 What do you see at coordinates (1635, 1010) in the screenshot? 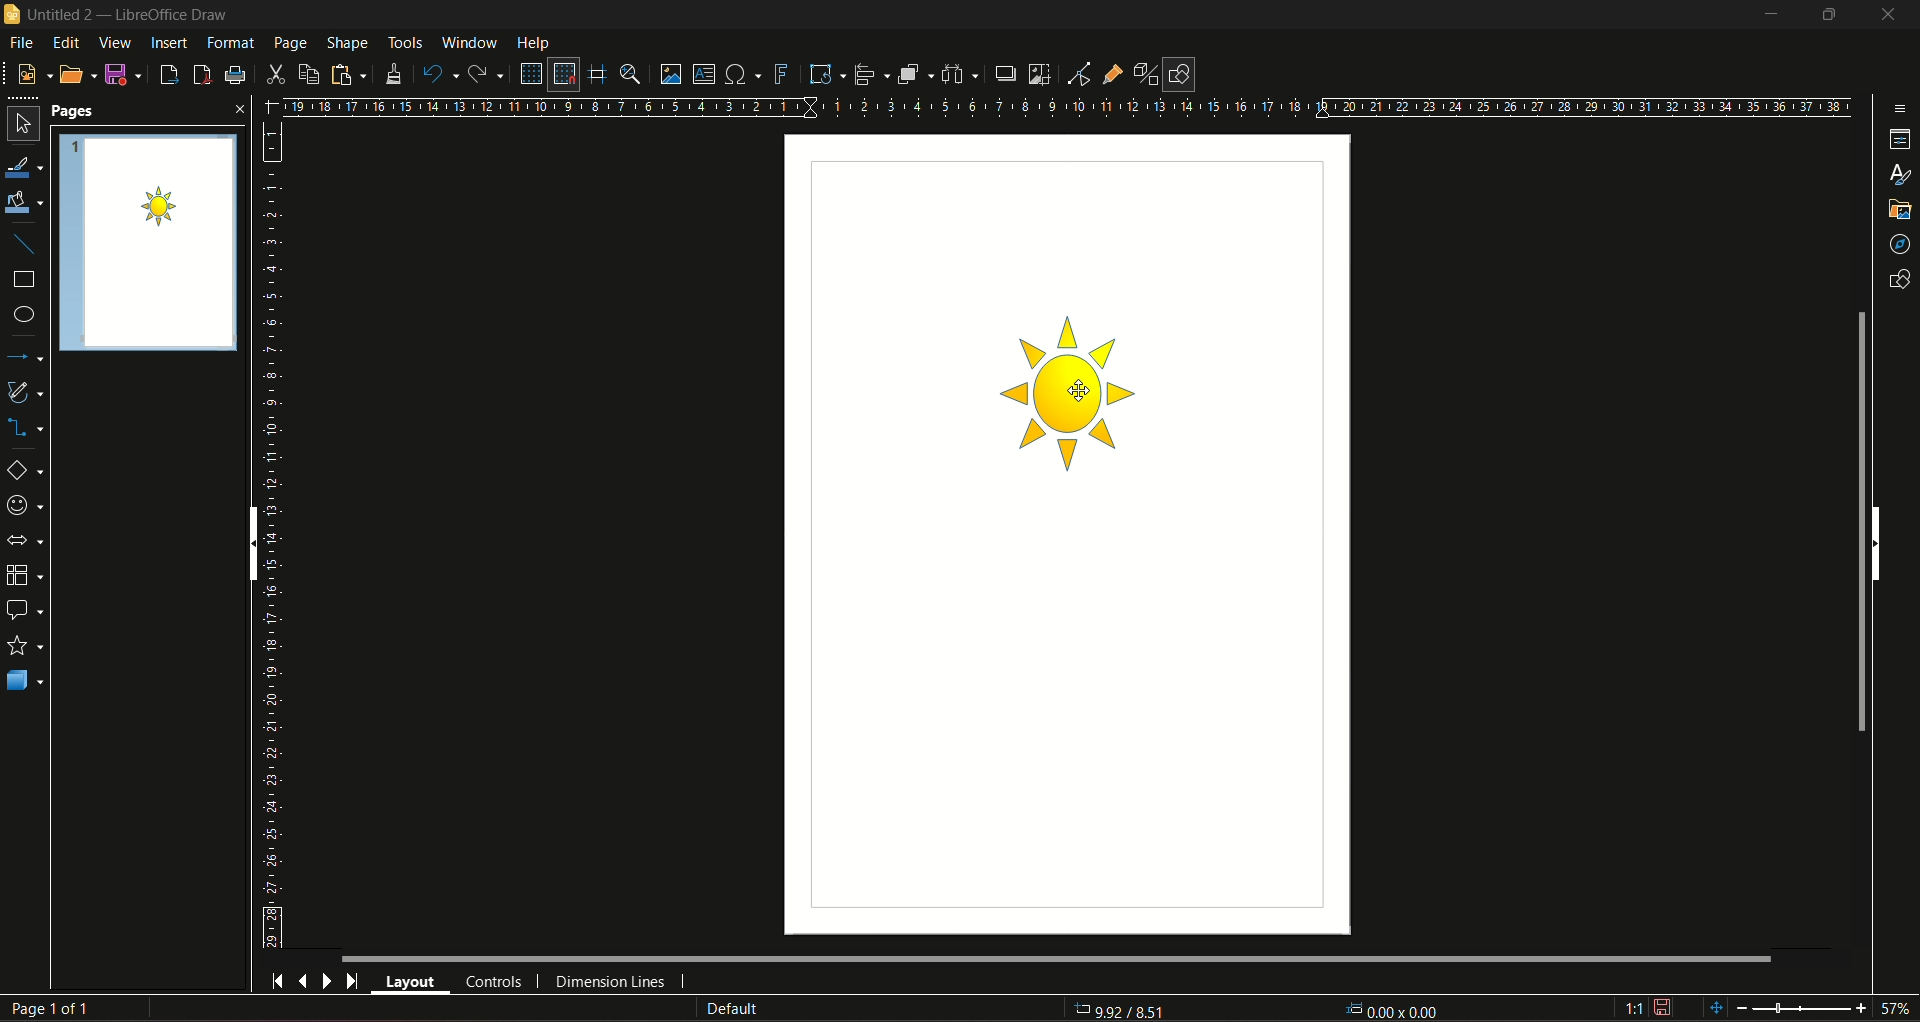
I see `ratio` at bounding box center [1635, 1010].